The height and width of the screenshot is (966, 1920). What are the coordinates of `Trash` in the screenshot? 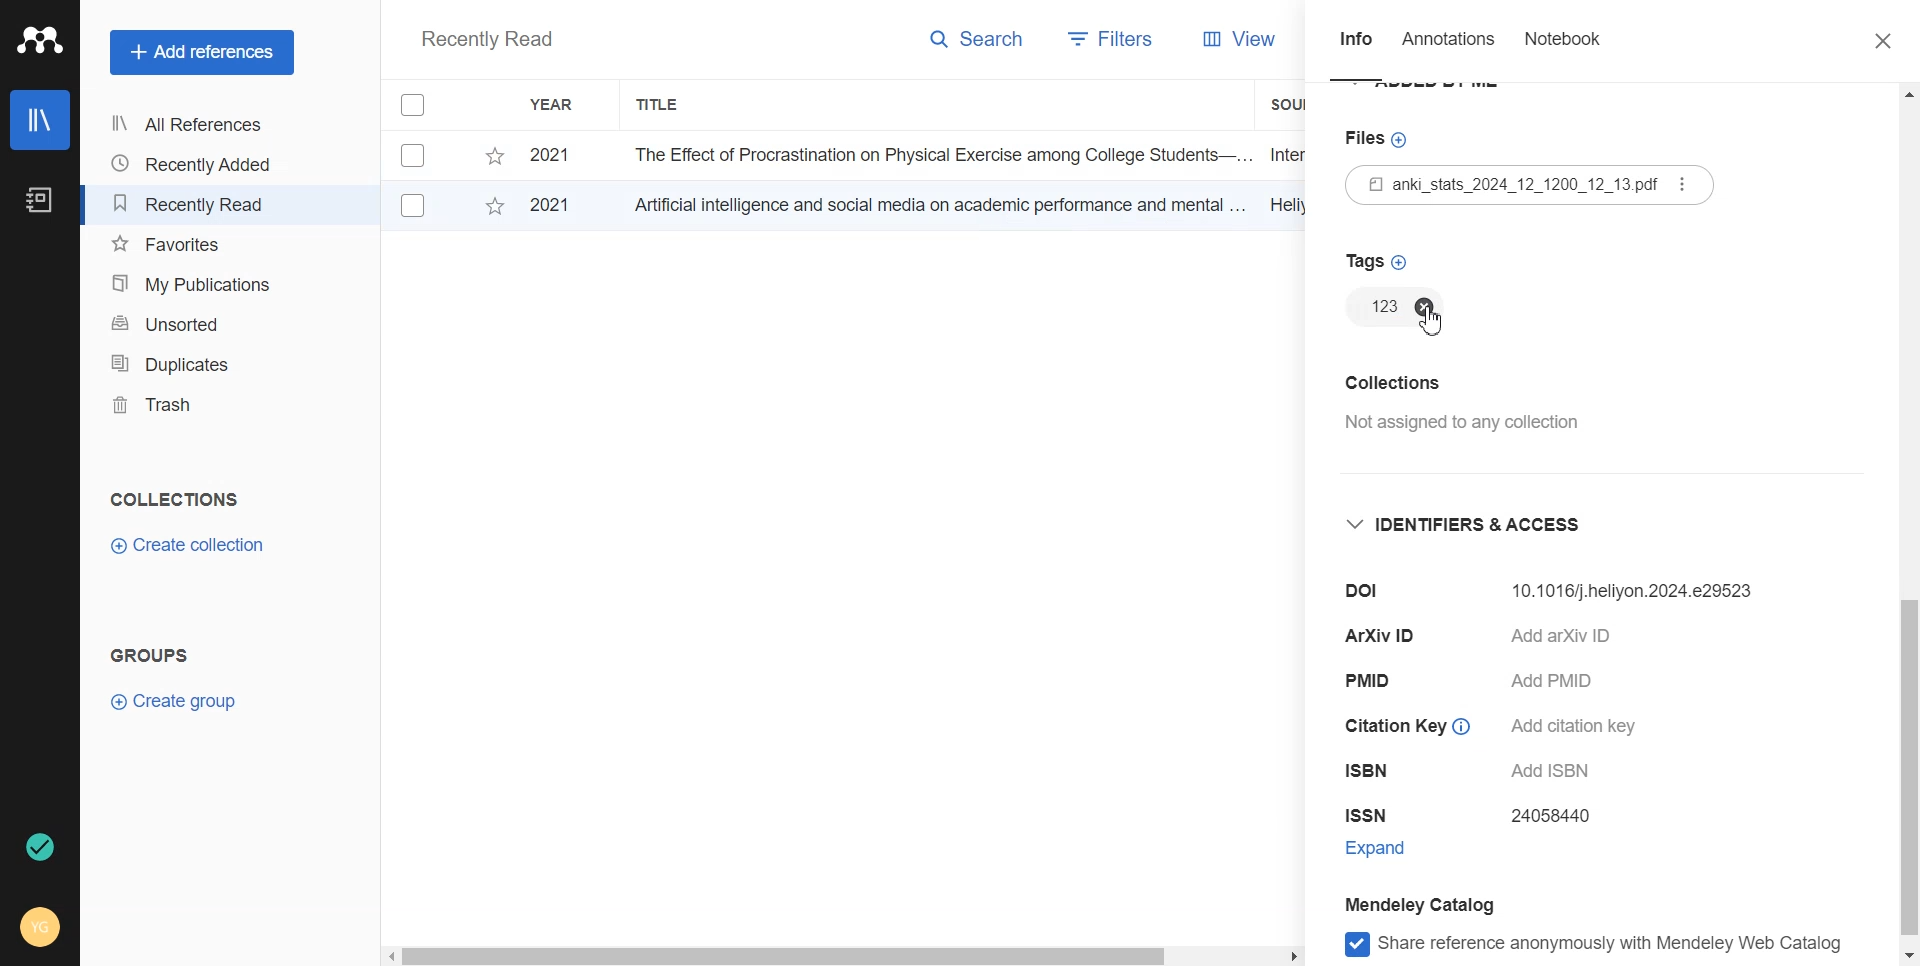 It's located at (196, 405).